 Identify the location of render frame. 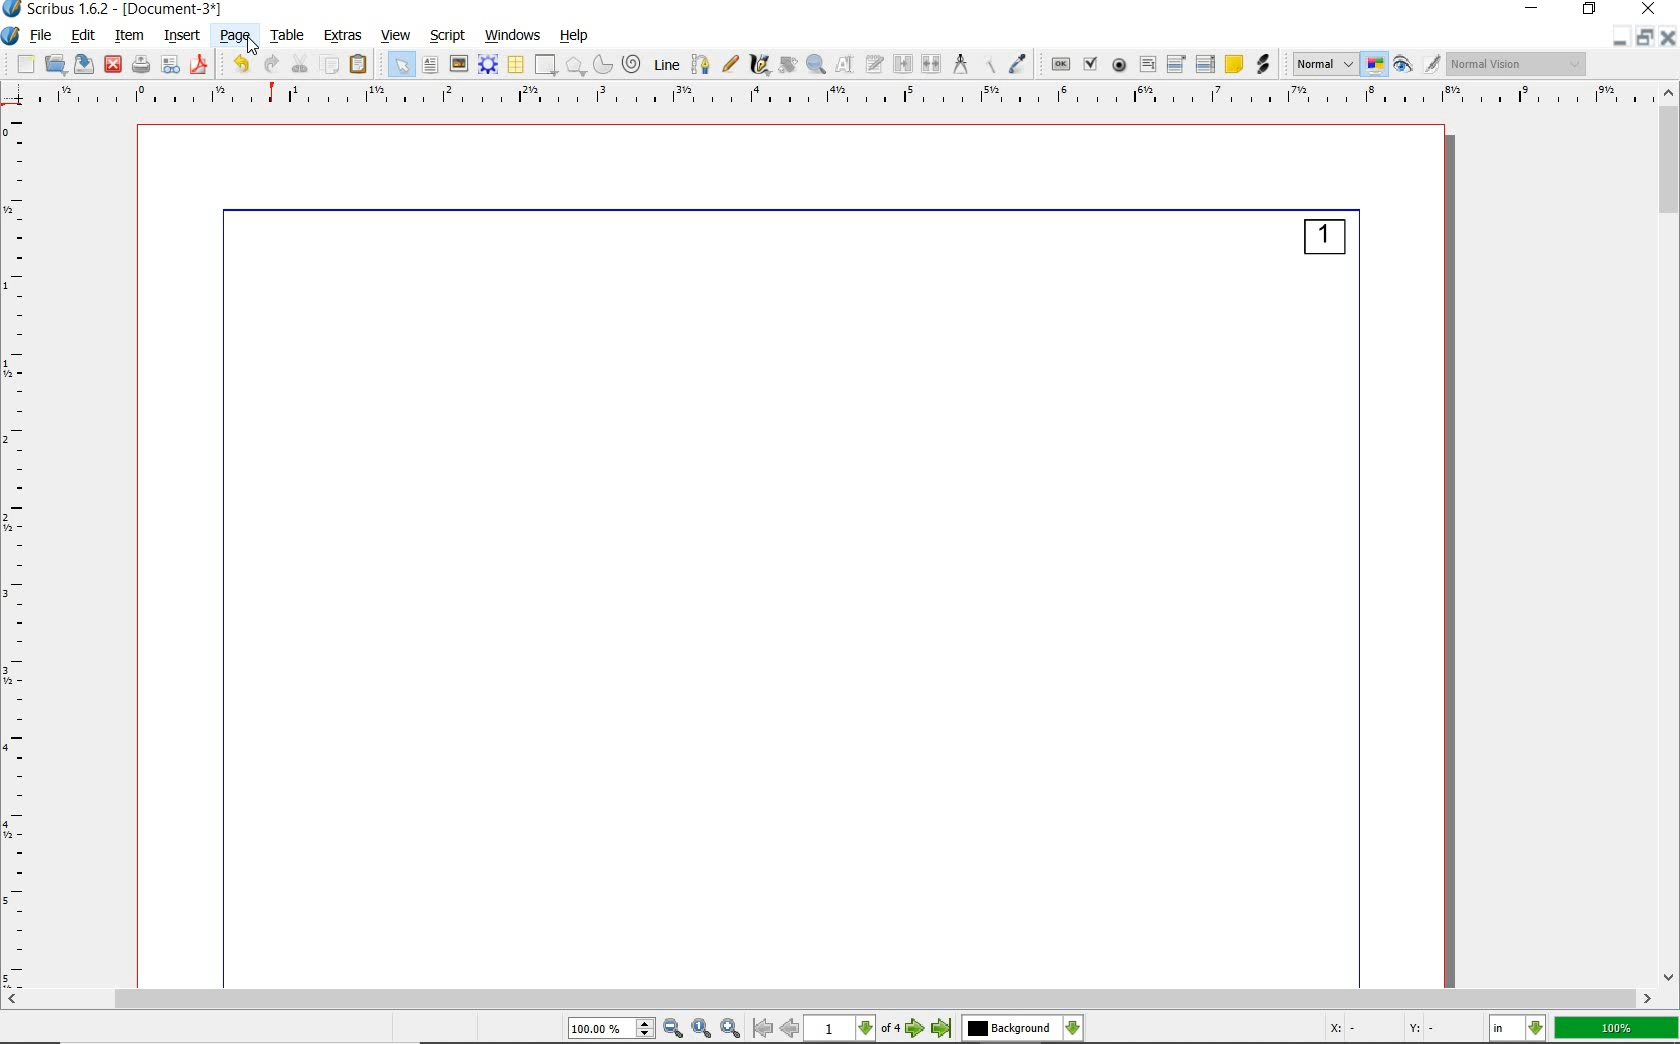
(489, 64).